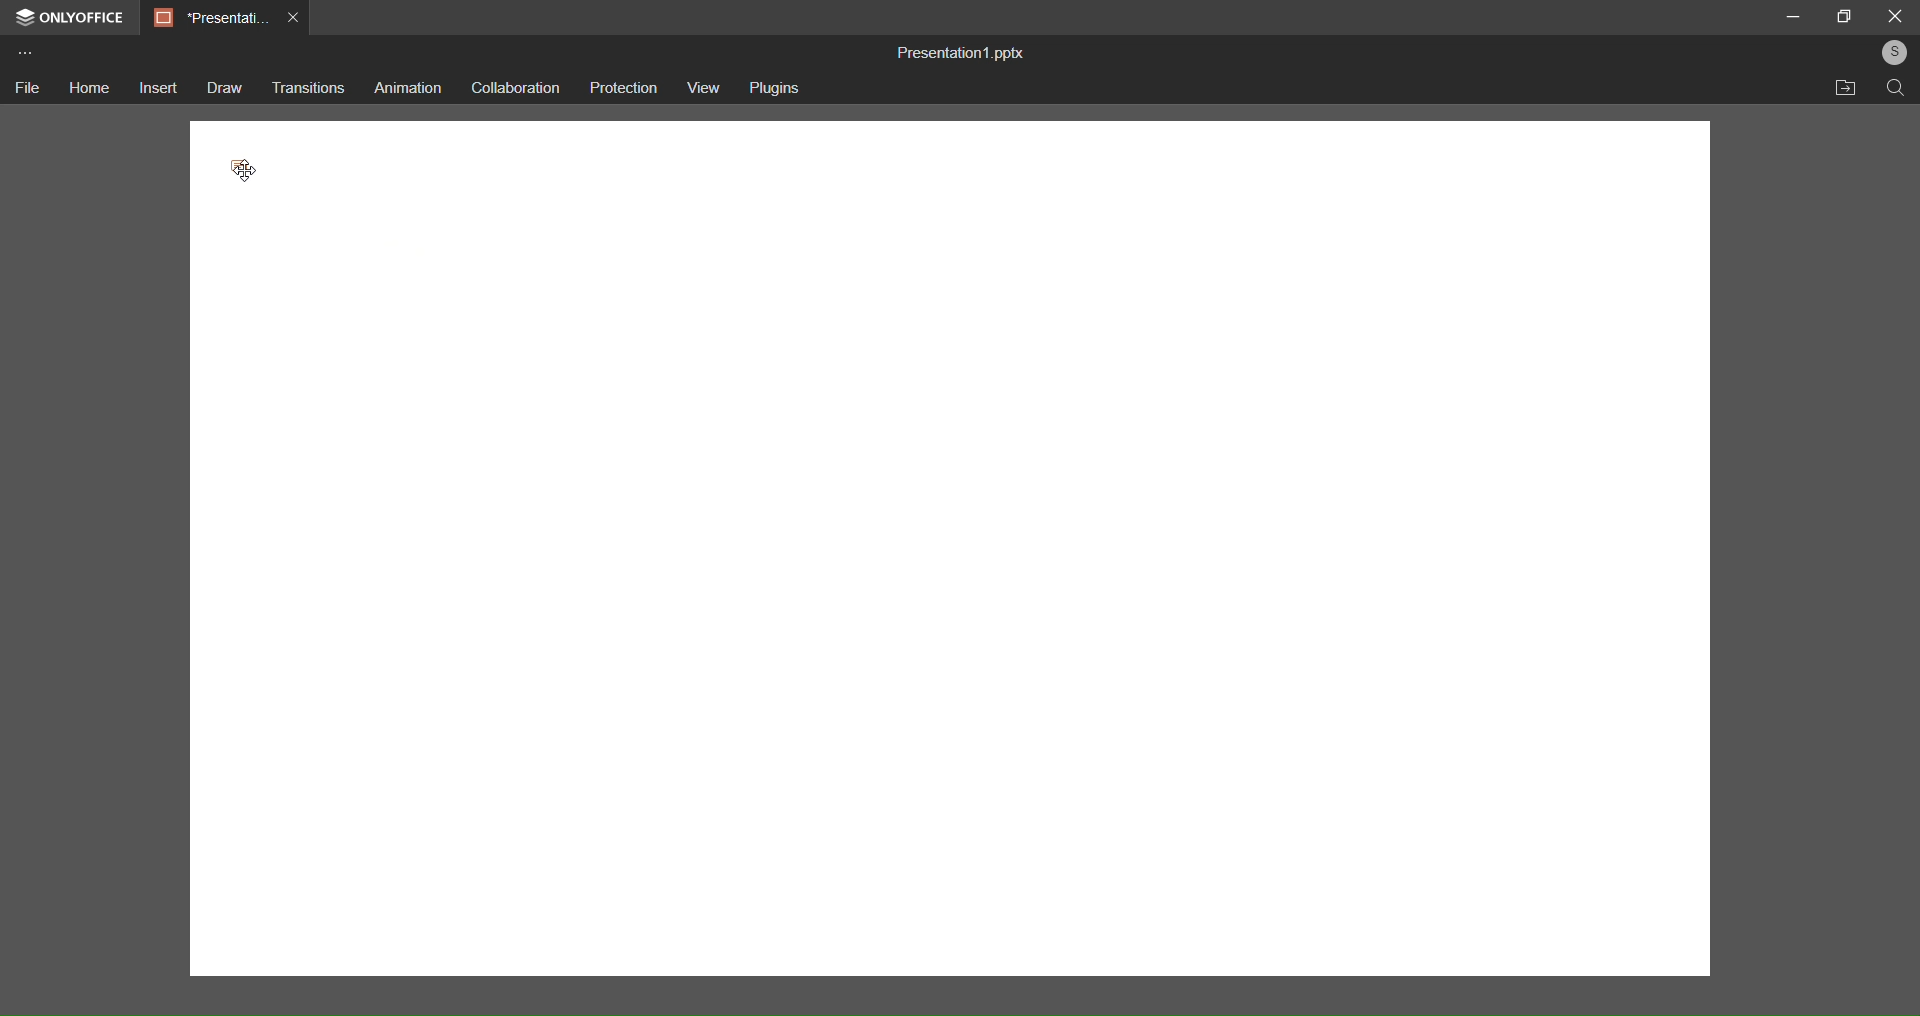 This screenshot has height=1016, width=1920. I want to click on close tab, so click(292, 20).